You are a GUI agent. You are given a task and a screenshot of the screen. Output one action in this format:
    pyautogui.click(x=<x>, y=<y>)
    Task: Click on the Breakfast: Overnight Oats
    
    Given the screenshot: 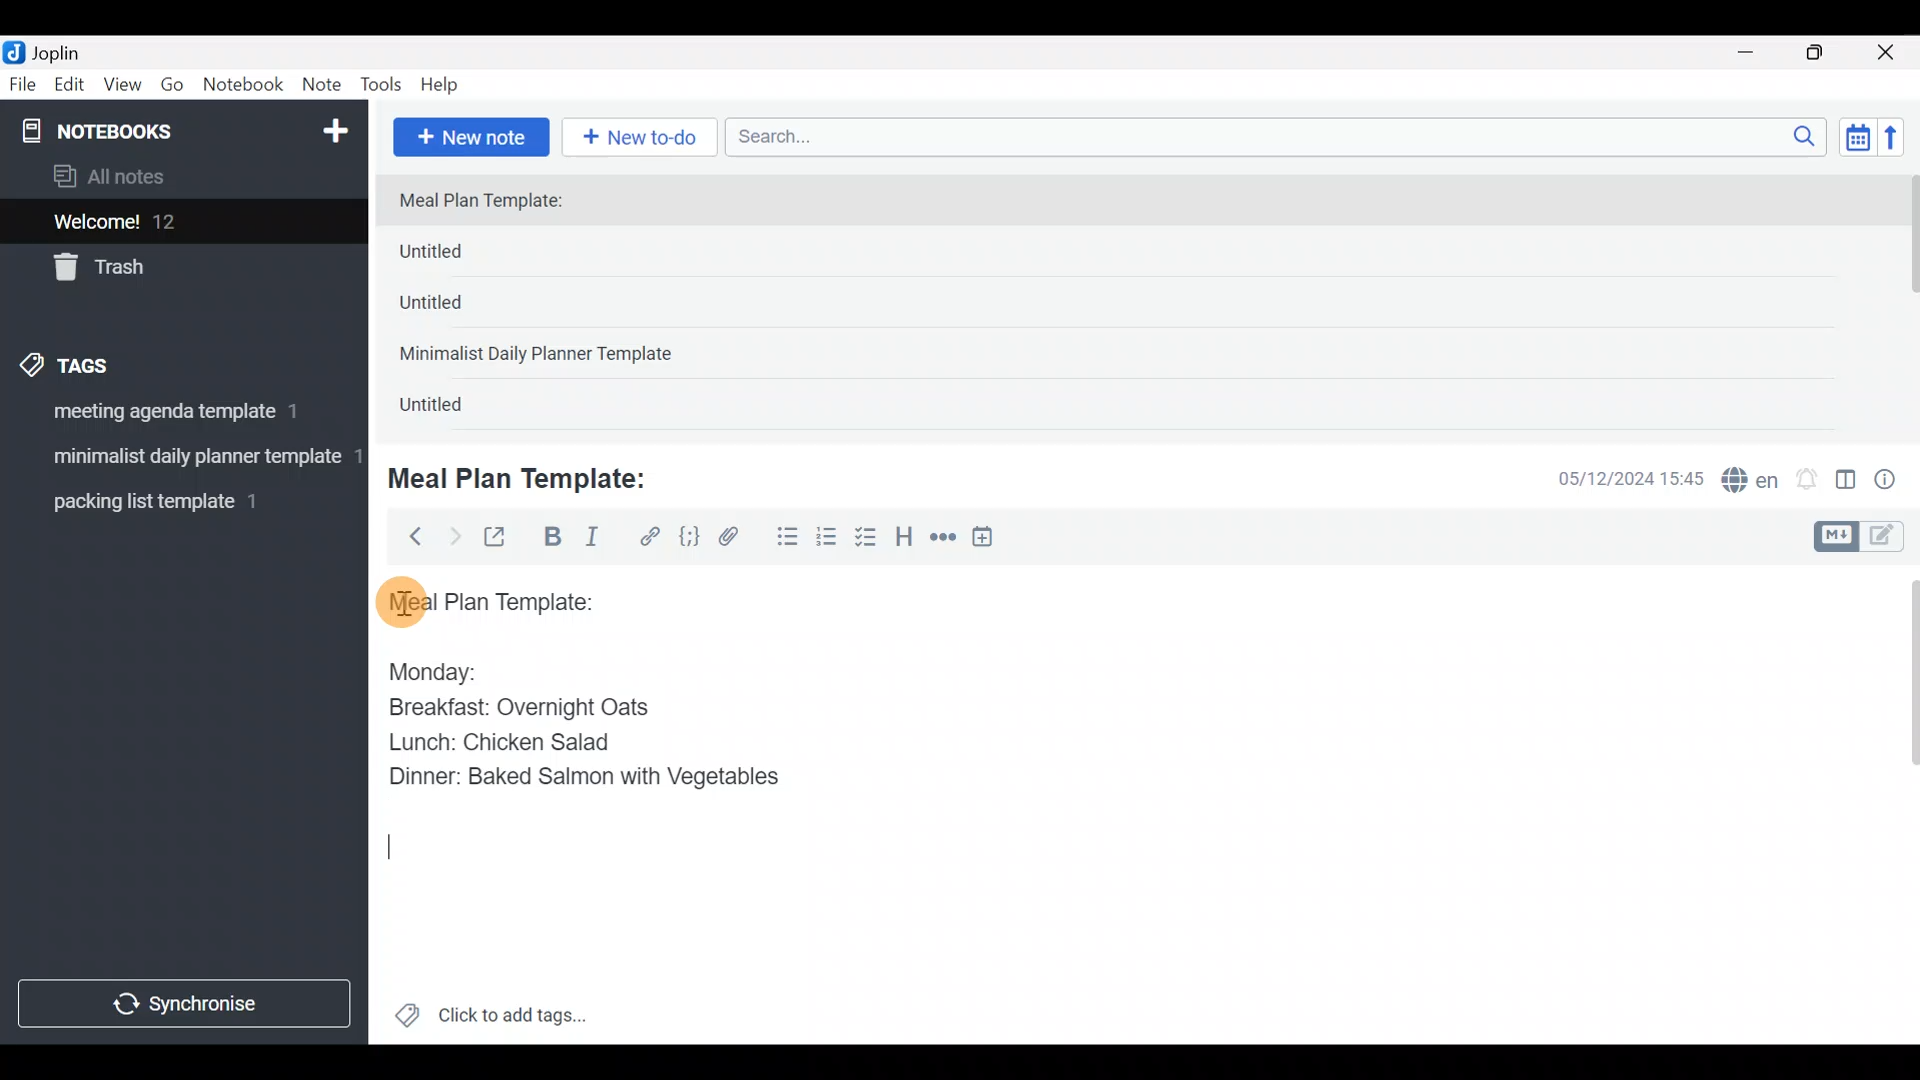 What is the action you would take?
    pyautogui.click(x=515, y=710)
    